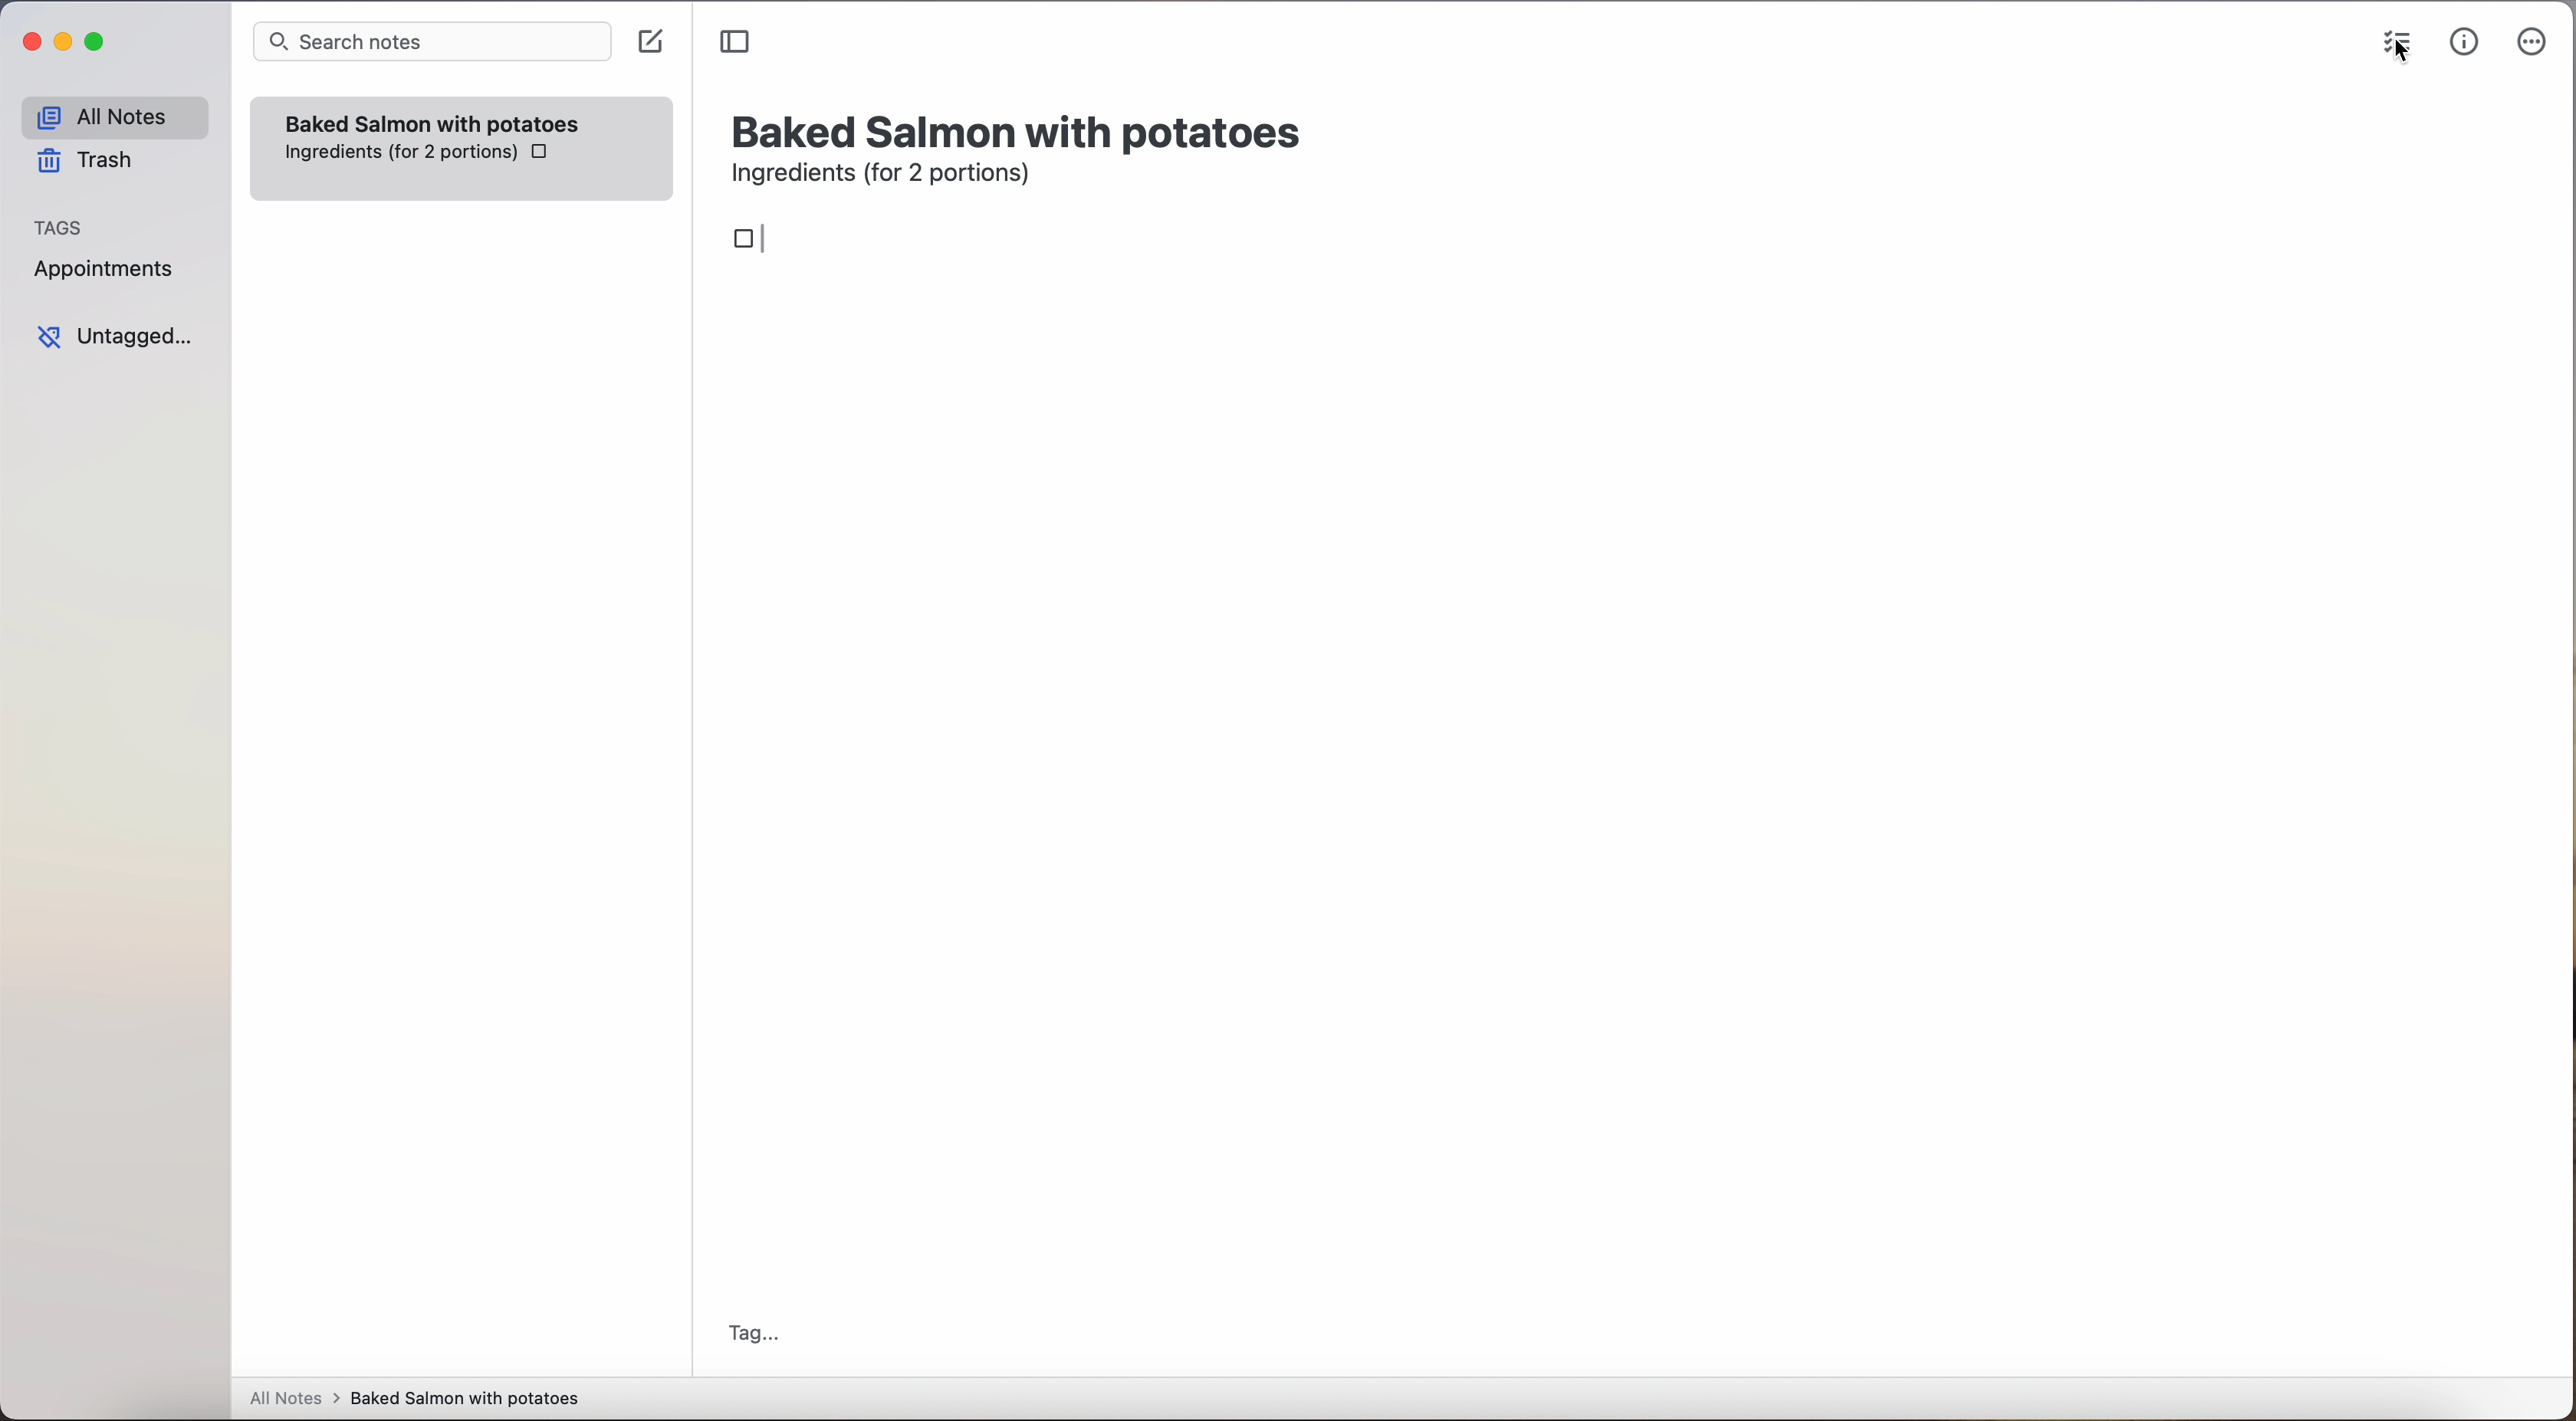 The height and width of the screenshot is (1421, 2576). What do you see at coordinates (2397, 59) in the screenshot?
I see `cursor` at bounding box center [2397, 59].